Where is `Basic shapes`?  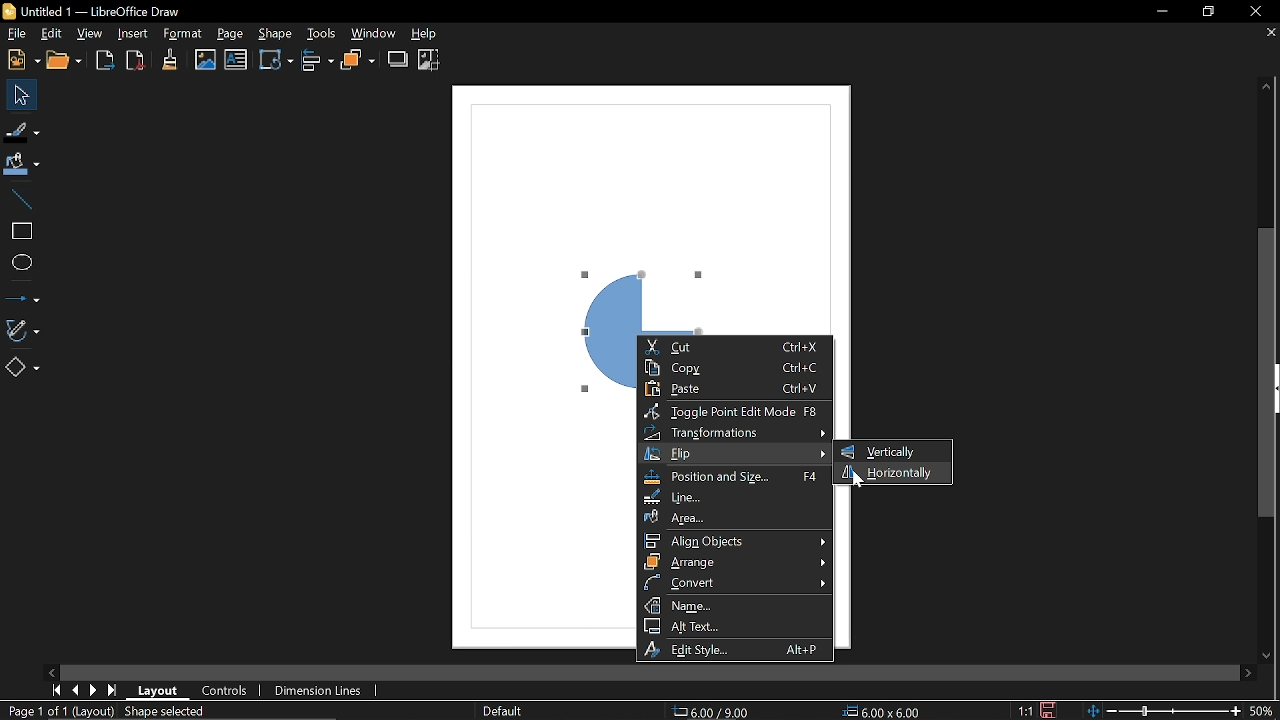 Basic shapes is located at coordinates (21, 366).